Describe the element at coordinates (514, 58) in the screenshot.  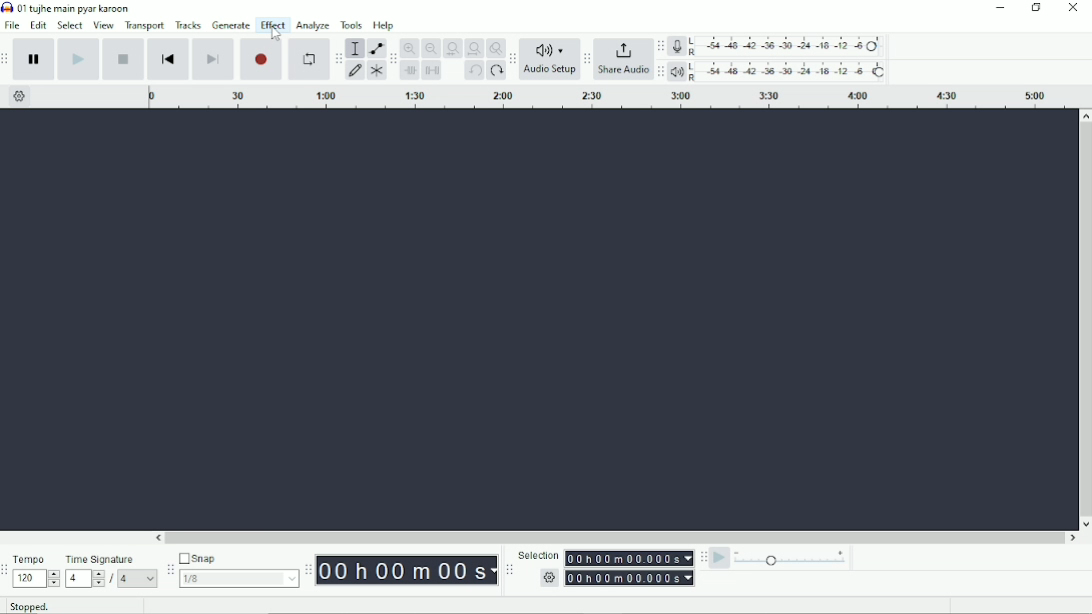
I see `Audacity Audio Setup toolbar` at that location.